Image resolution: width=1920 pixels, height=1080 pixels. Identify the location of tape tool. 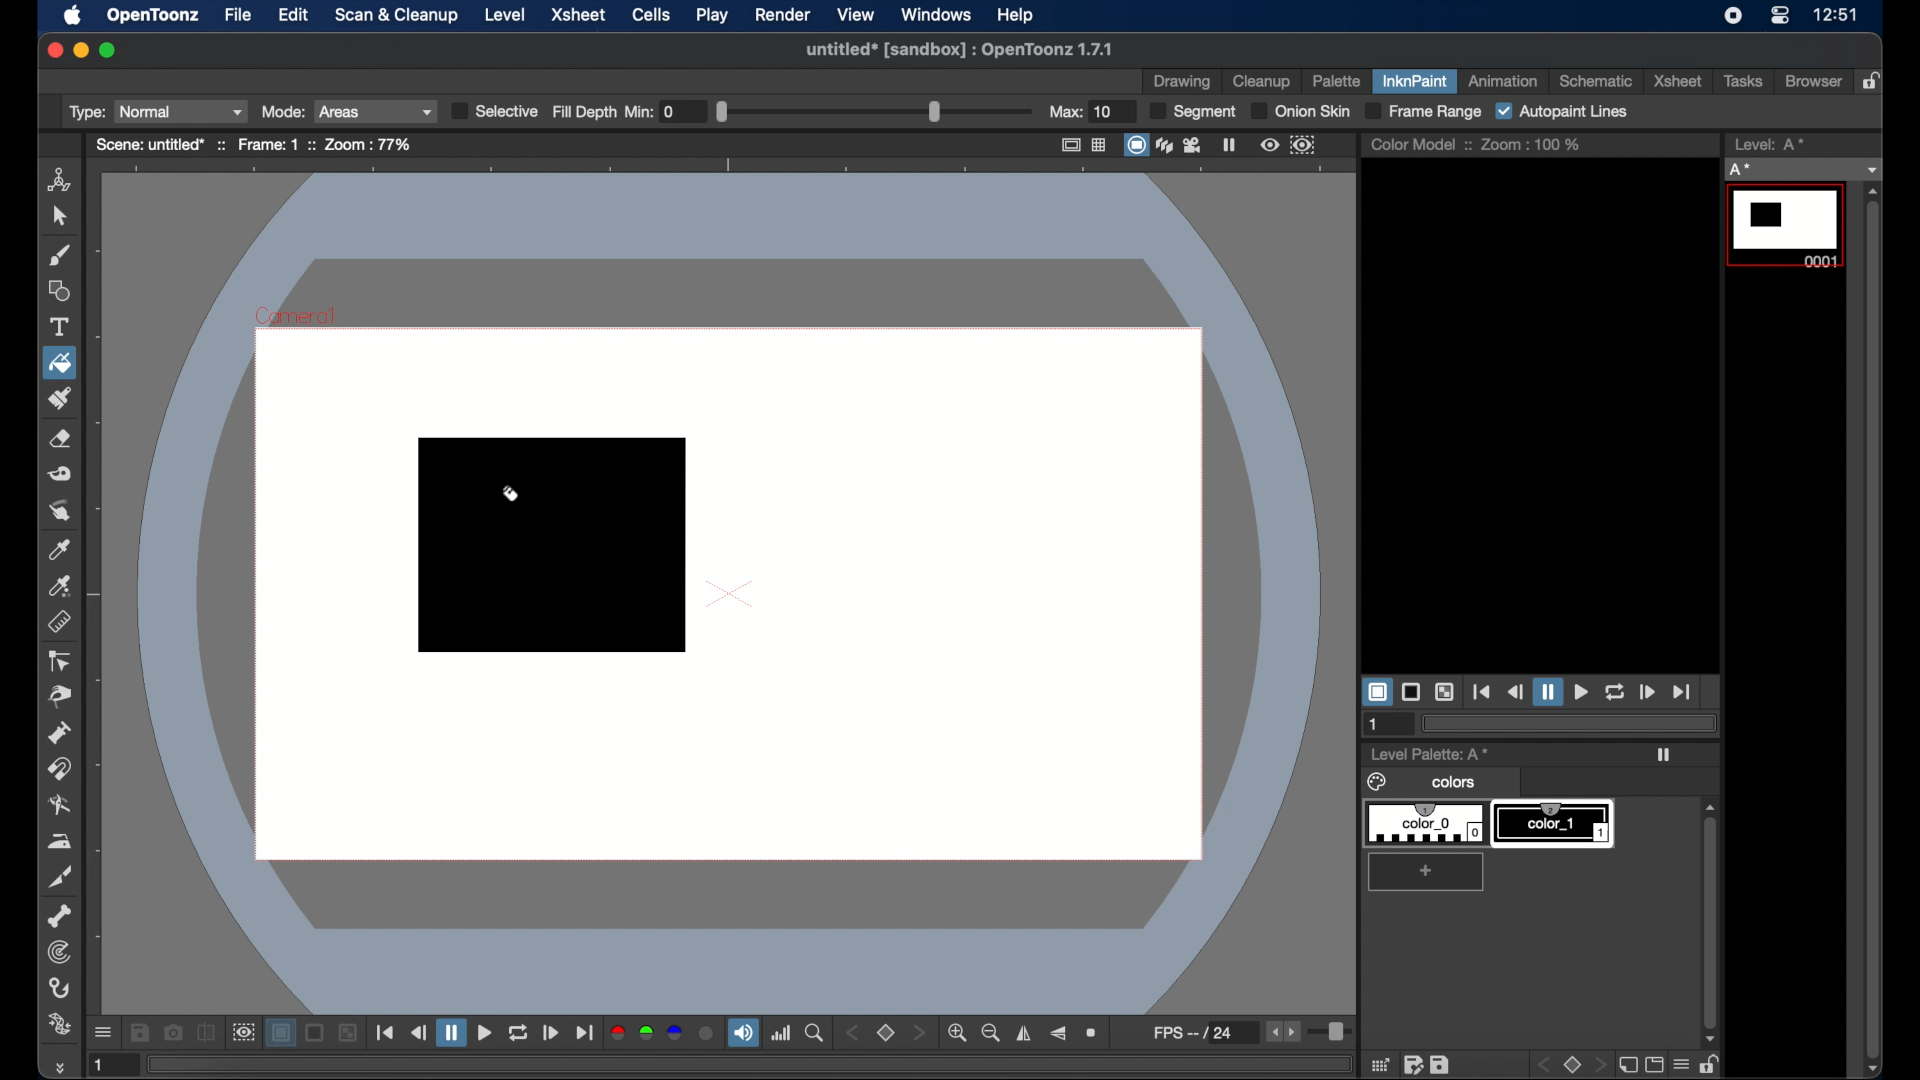
(60, 474).